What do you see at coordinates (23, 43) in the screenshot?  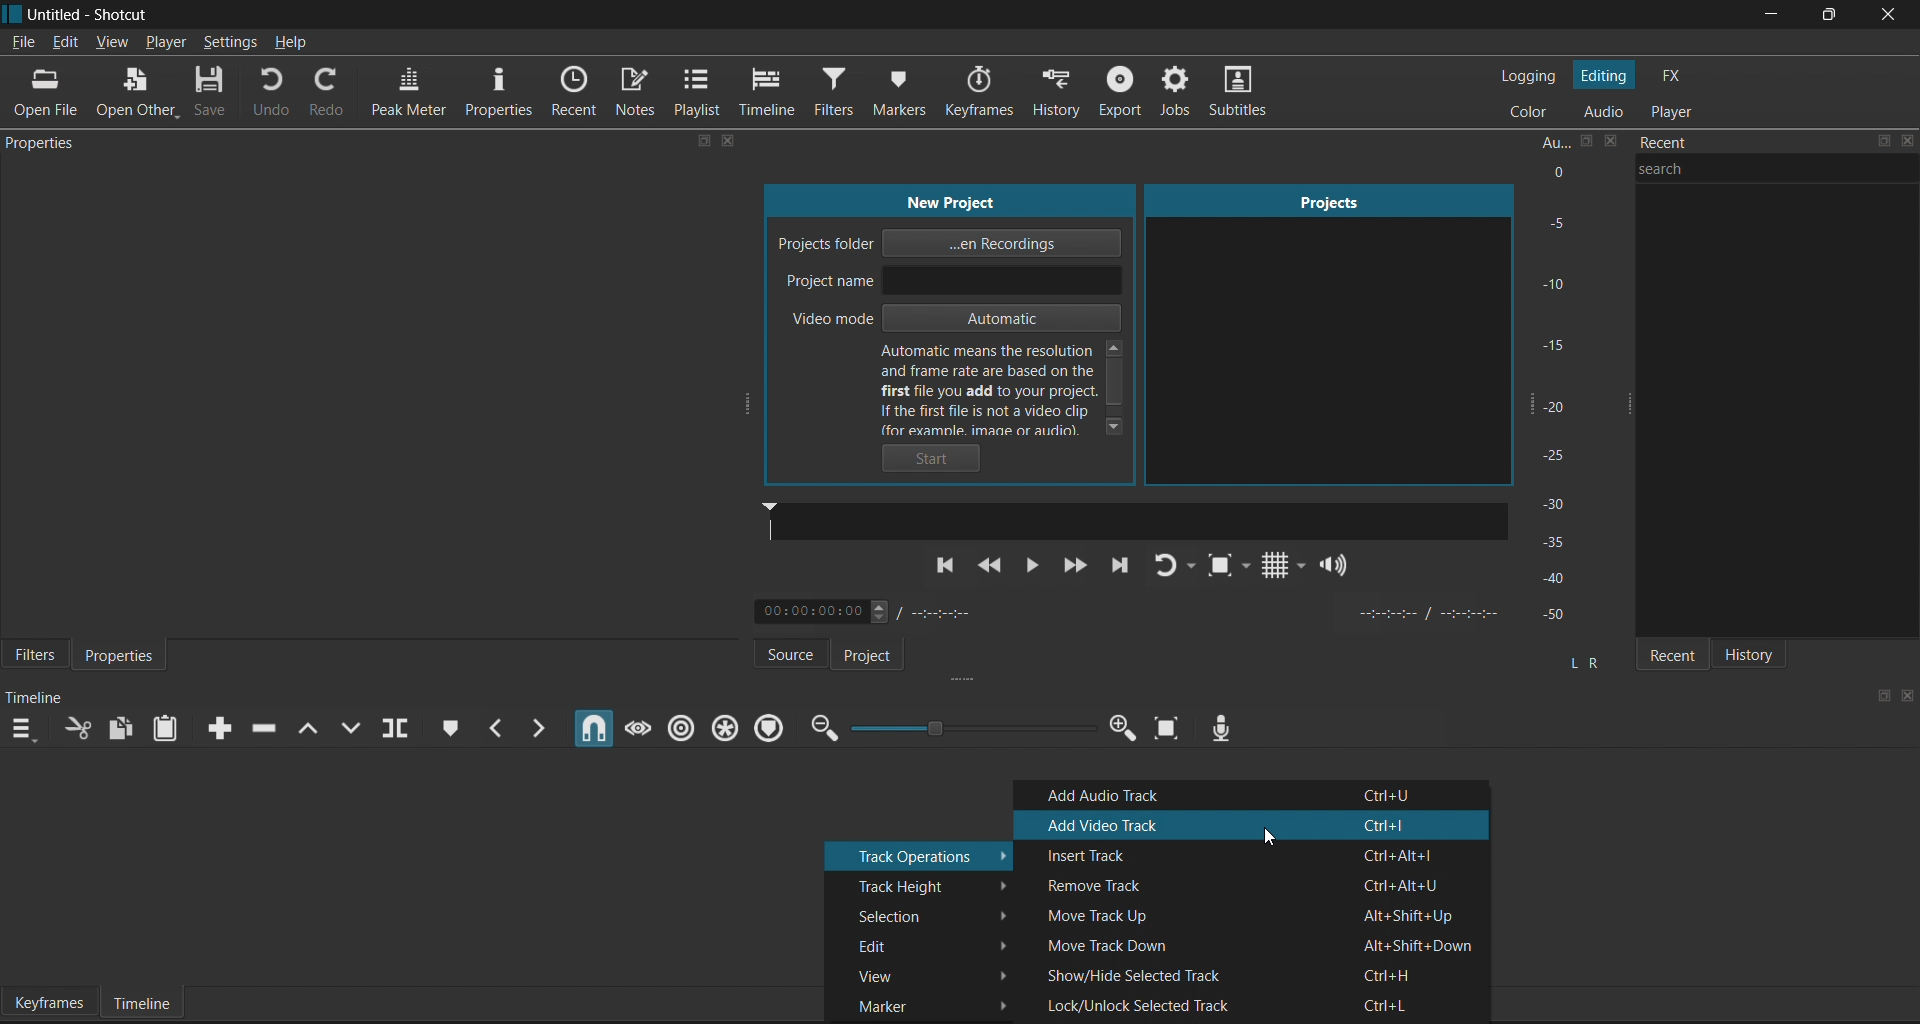 I see `File` at bounding box center [23, 43].